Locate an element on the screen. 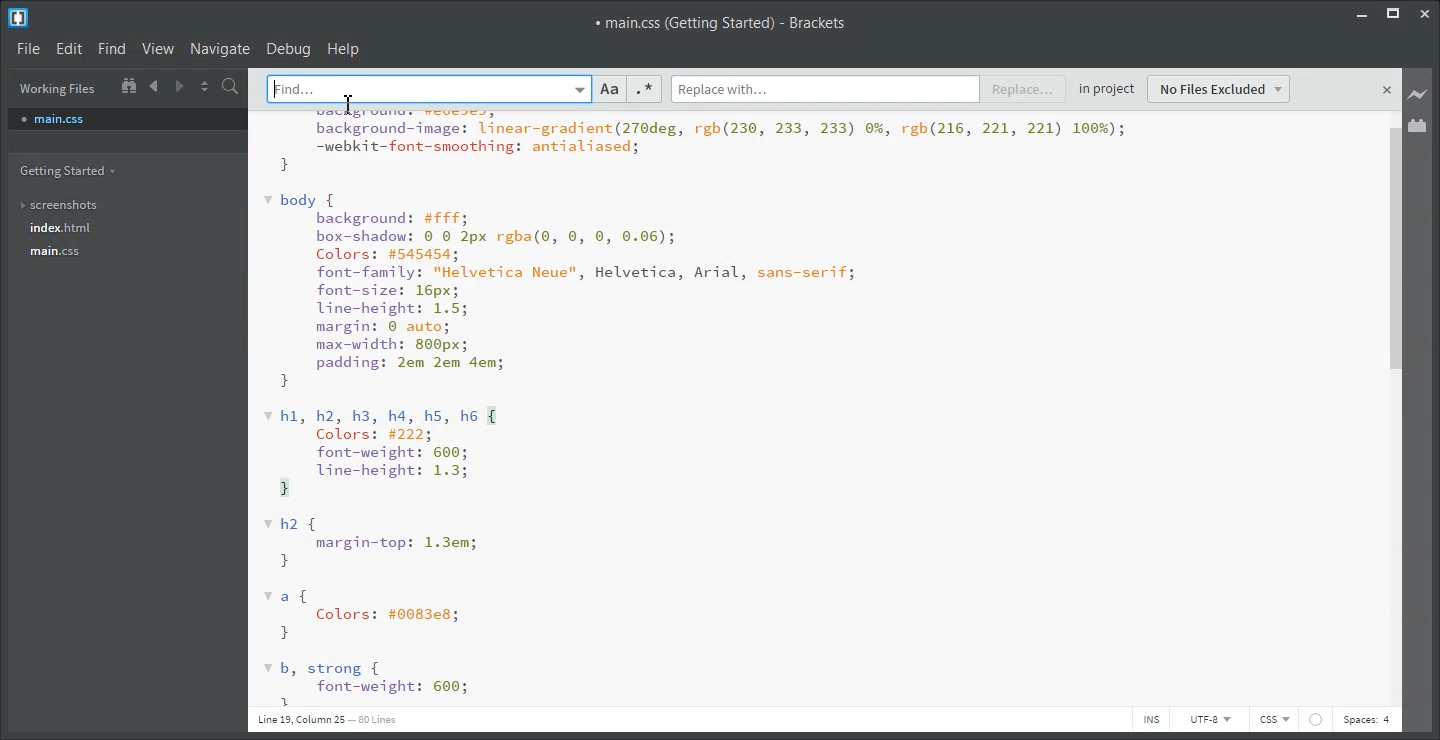 The height and width of the screenshot is (740, 1440). Match Case is located at coordinates (610, 89).